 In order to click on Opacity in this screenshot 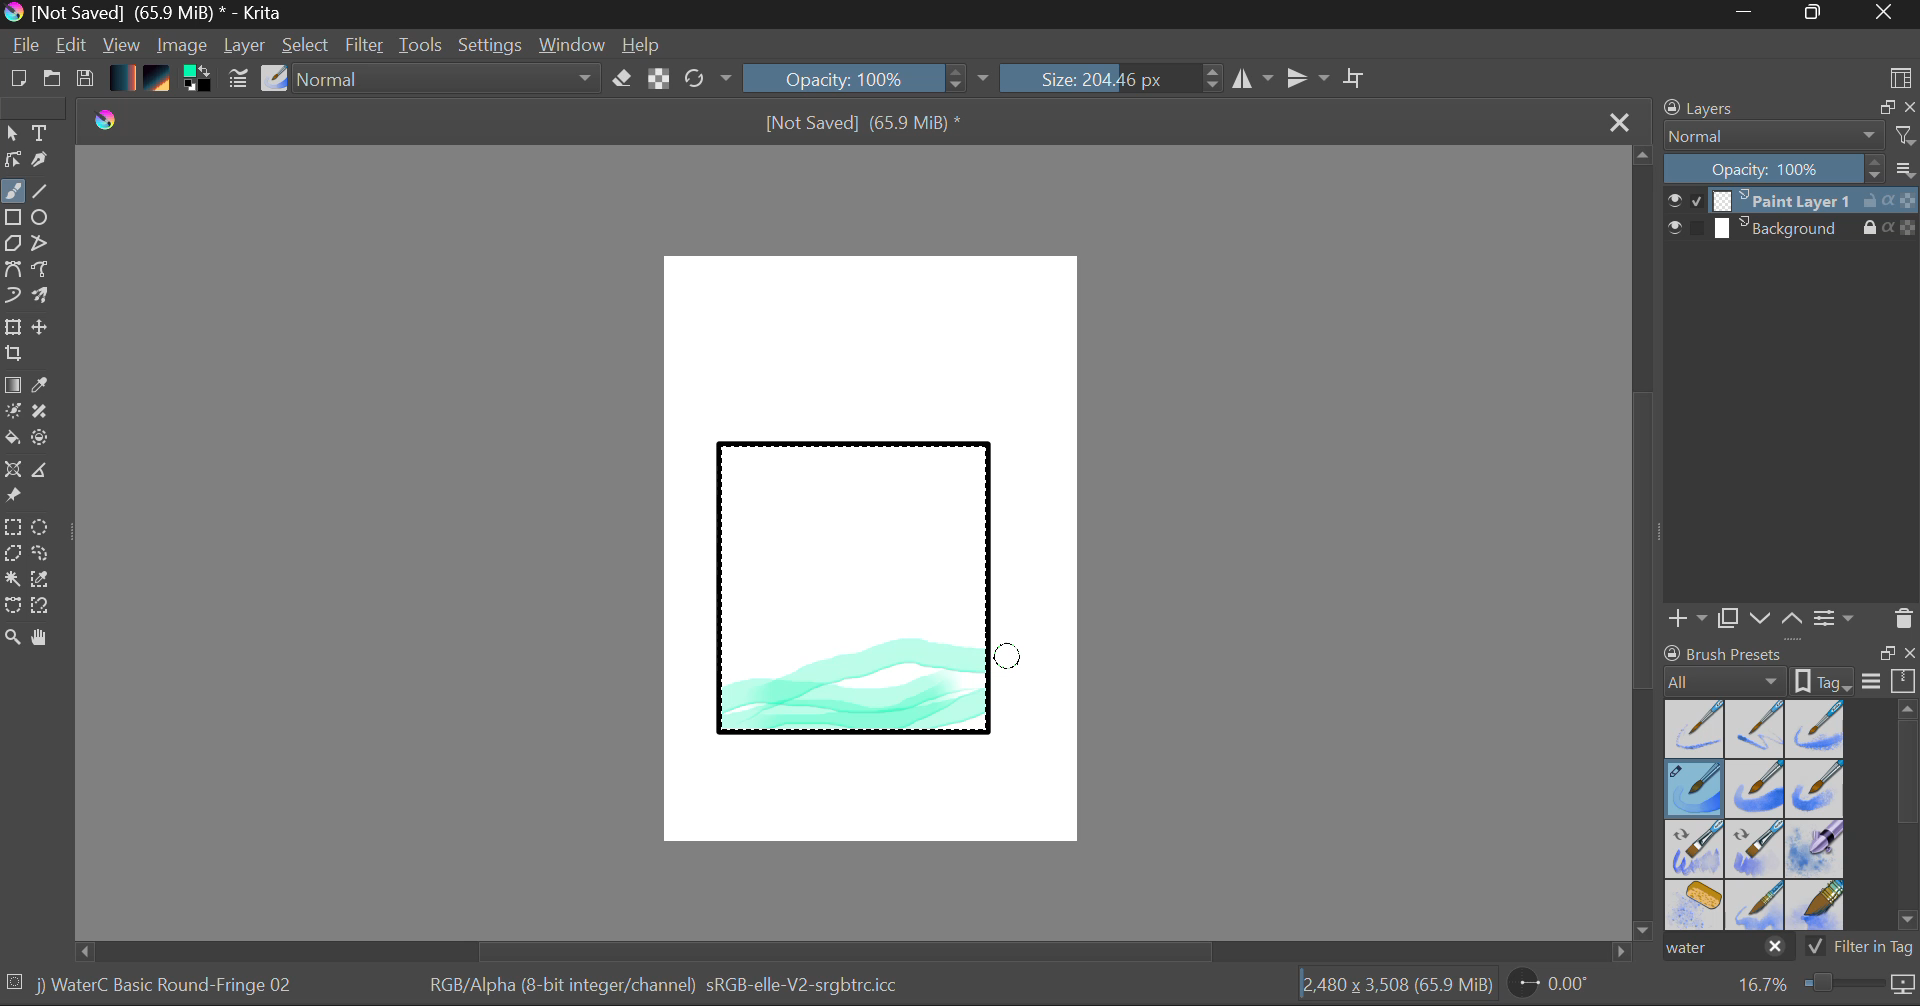, I will do `click(869, 78)`.